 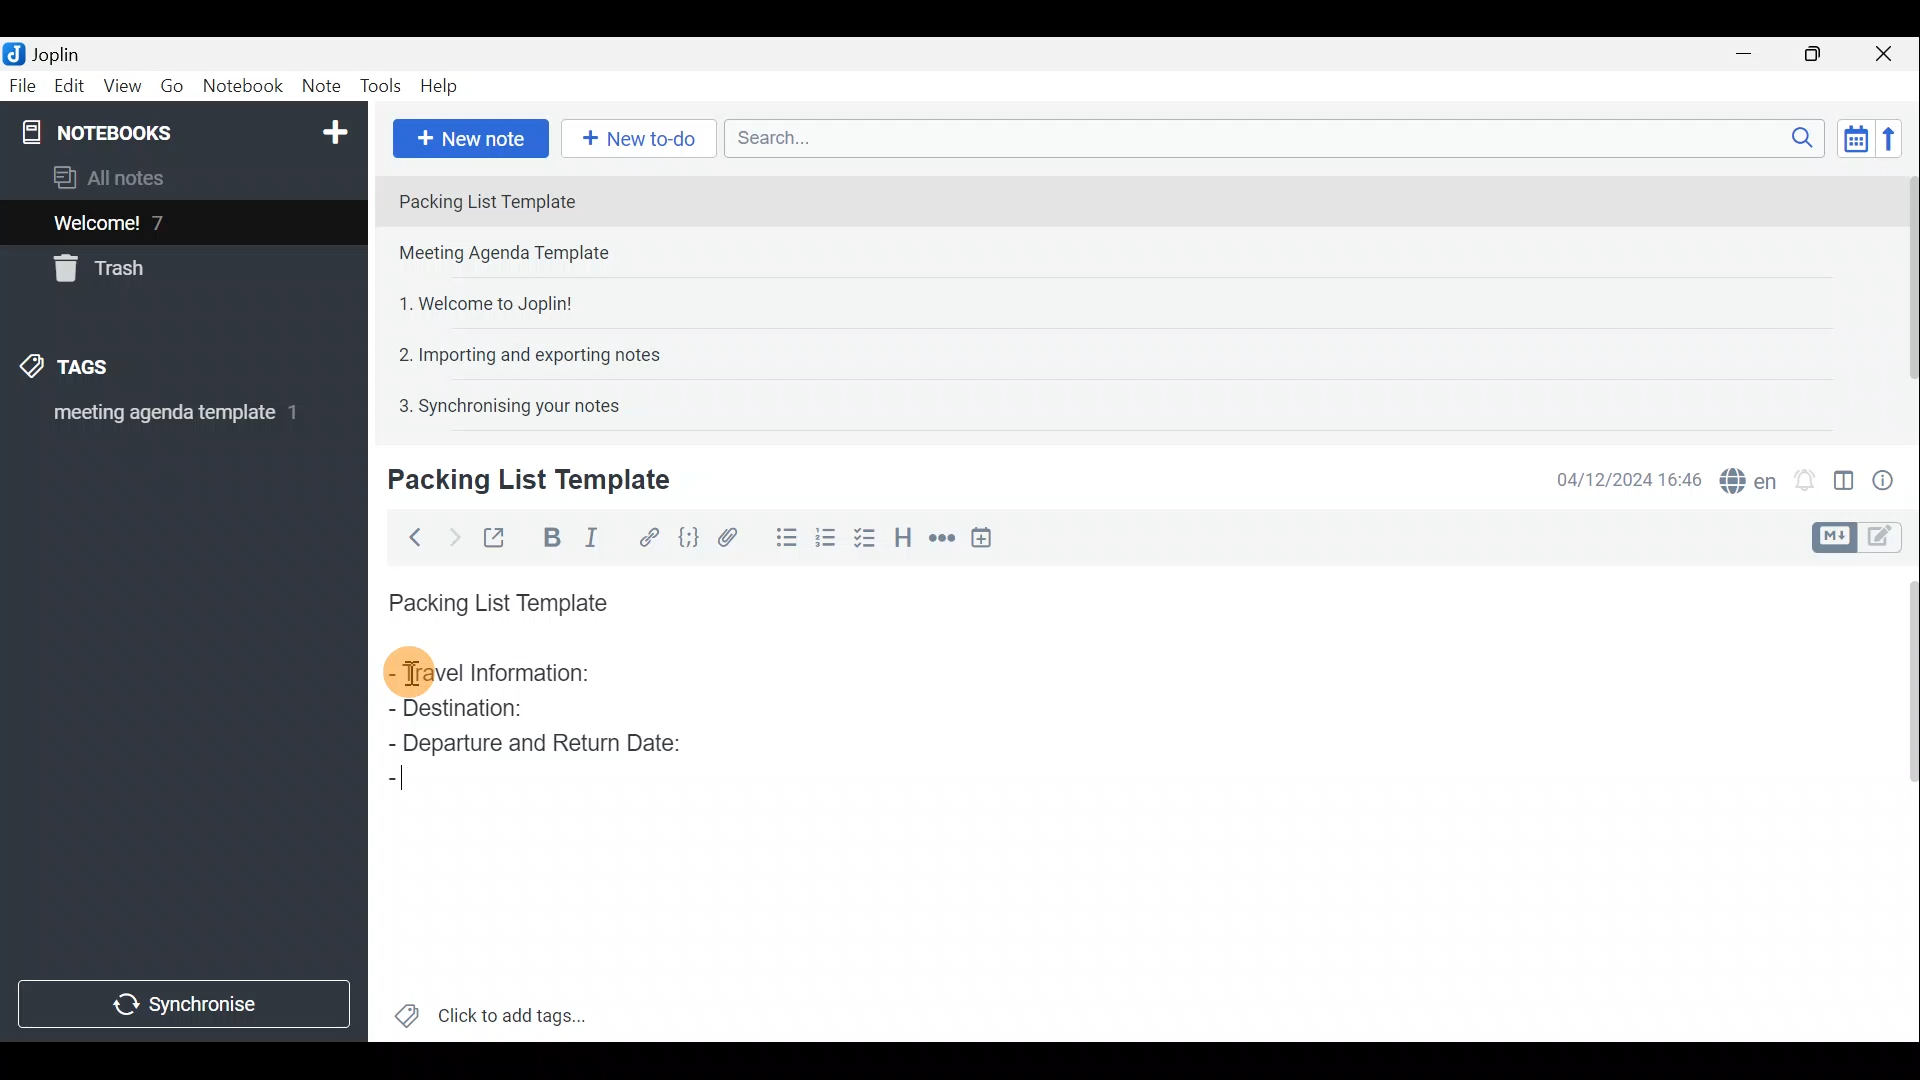 What do you see at coordinates (124, 86) in the screenshot?
I see `View` at bounding box center [124, 86].